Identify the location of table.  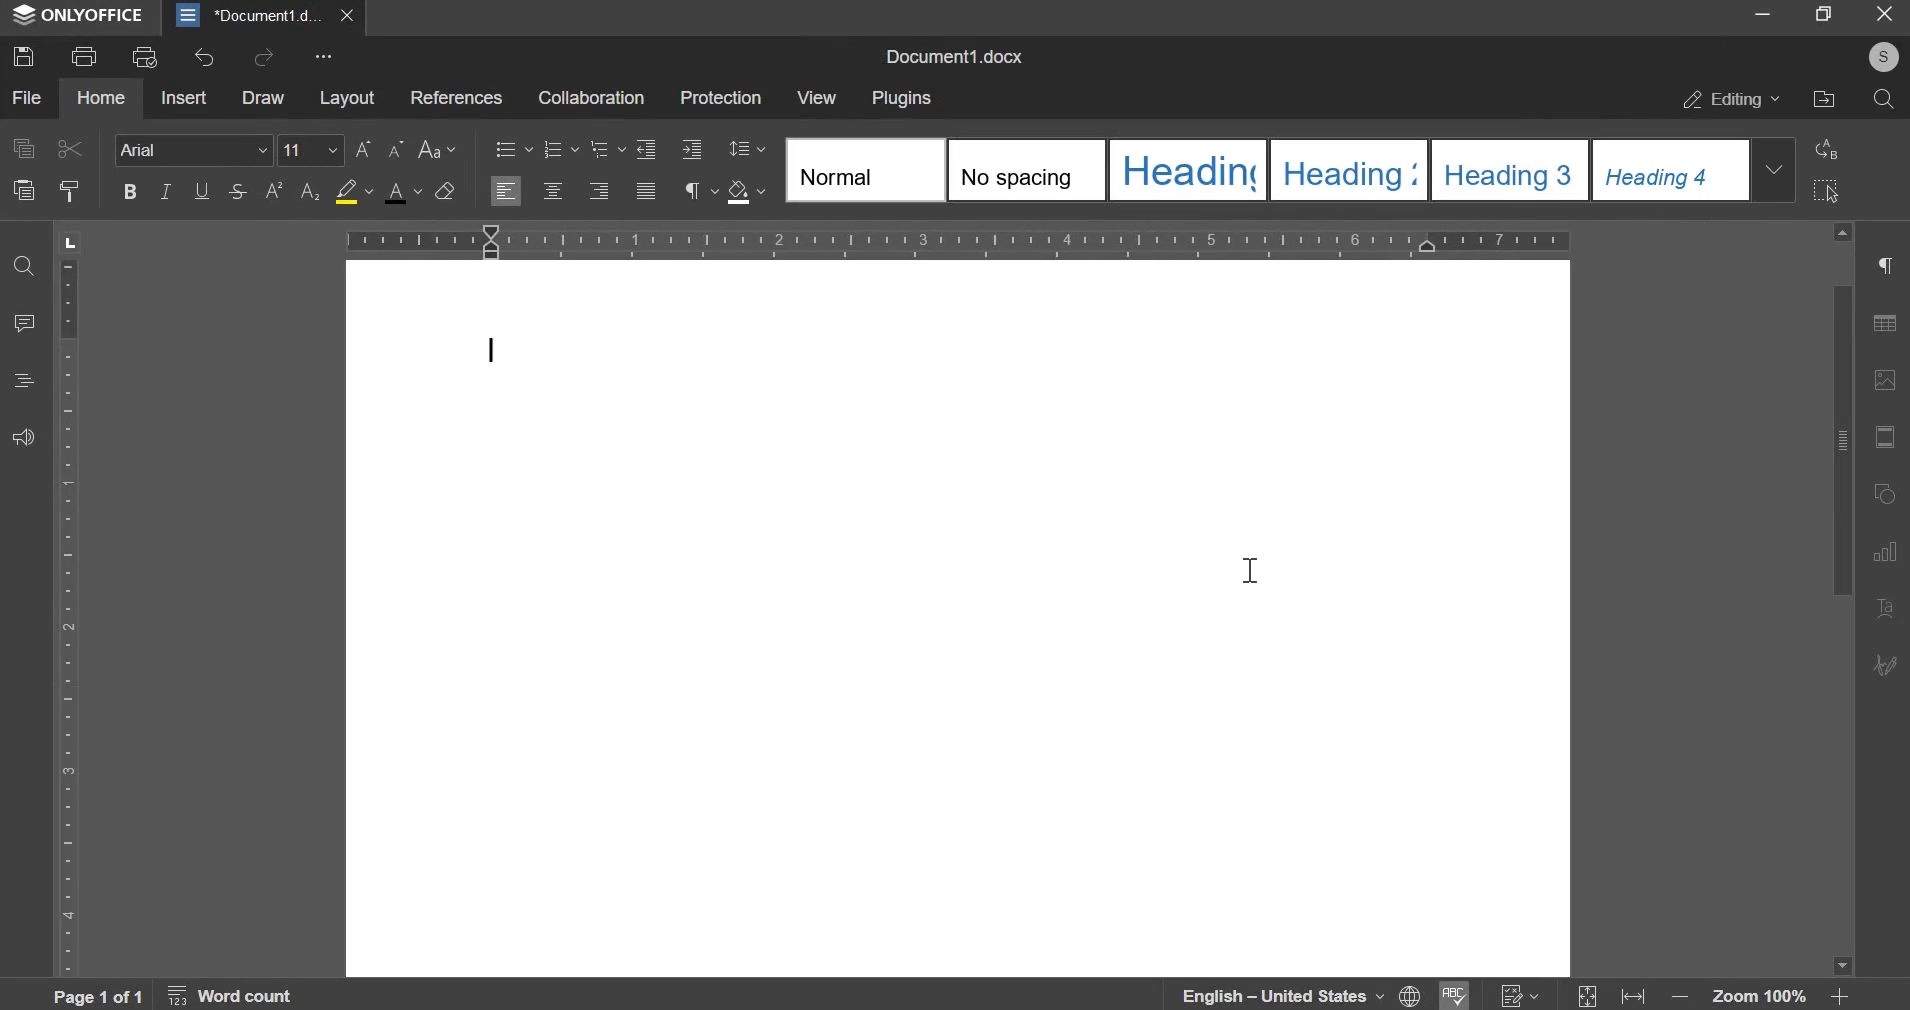
(1887, 324).